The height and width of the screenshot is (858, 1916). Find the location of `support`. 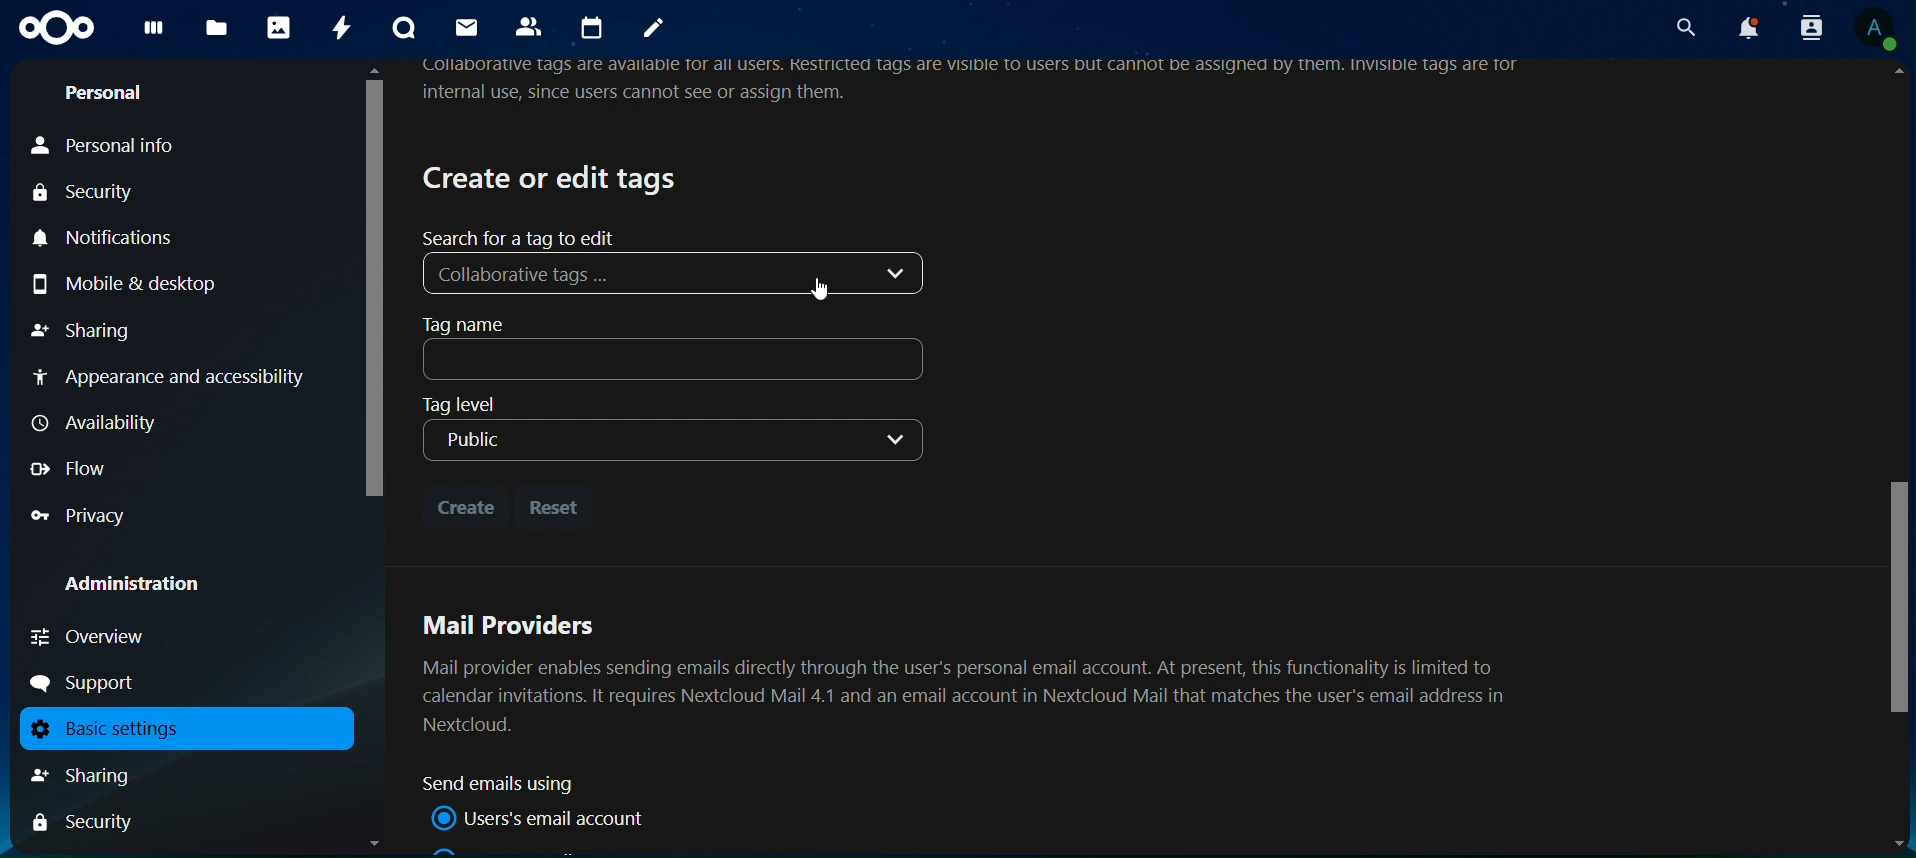

support is located at coordinates (91, 683).